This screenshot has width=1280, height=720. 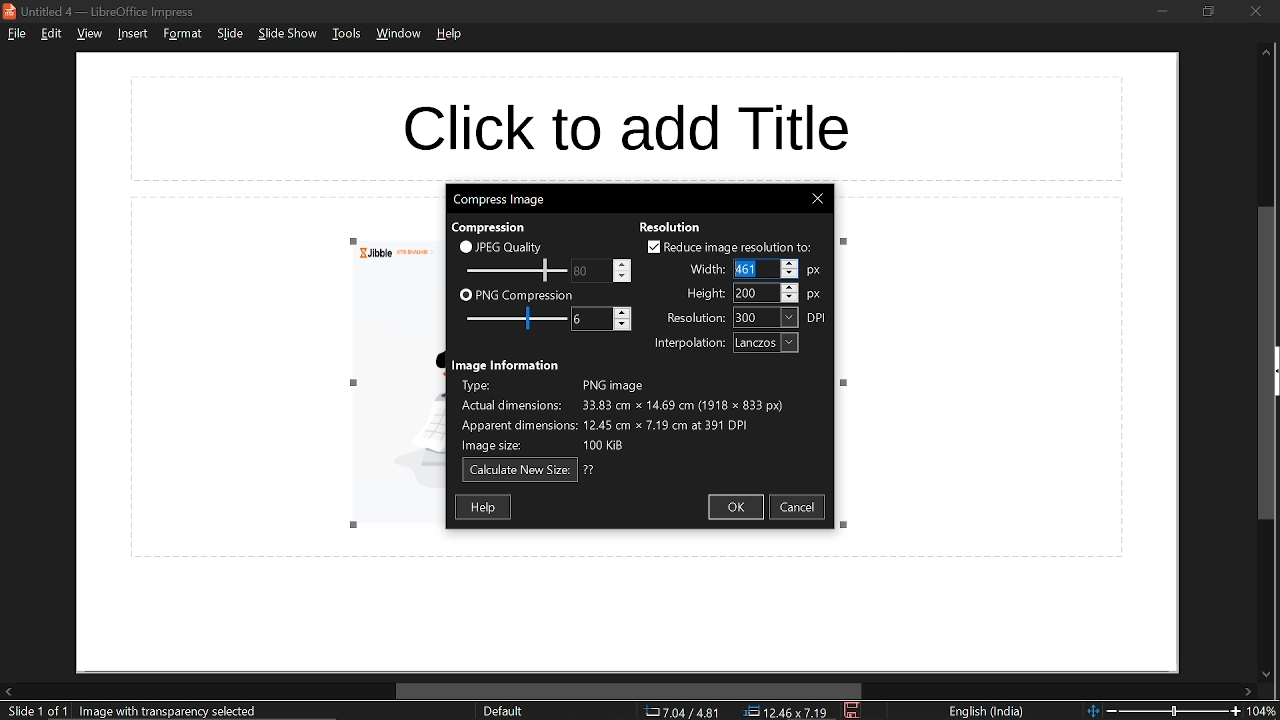 What do you see at coordinates (506, 364) in the screenshot?
I see `text` at bounding box center [506, 364].